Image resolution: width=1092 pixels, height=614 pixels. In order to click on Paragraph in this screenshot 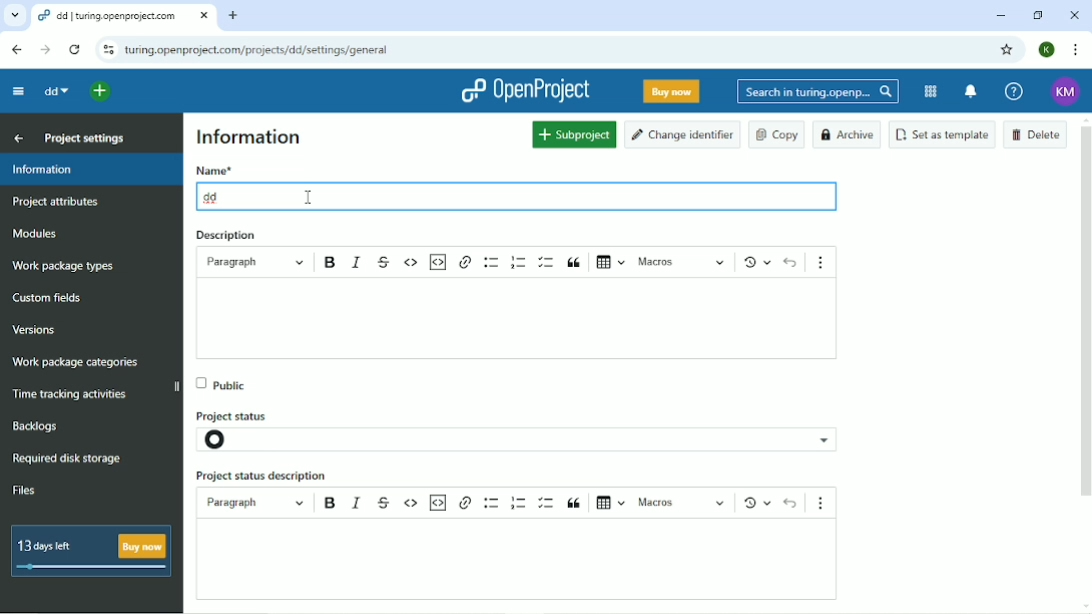, I will do `click(257, 262)`.